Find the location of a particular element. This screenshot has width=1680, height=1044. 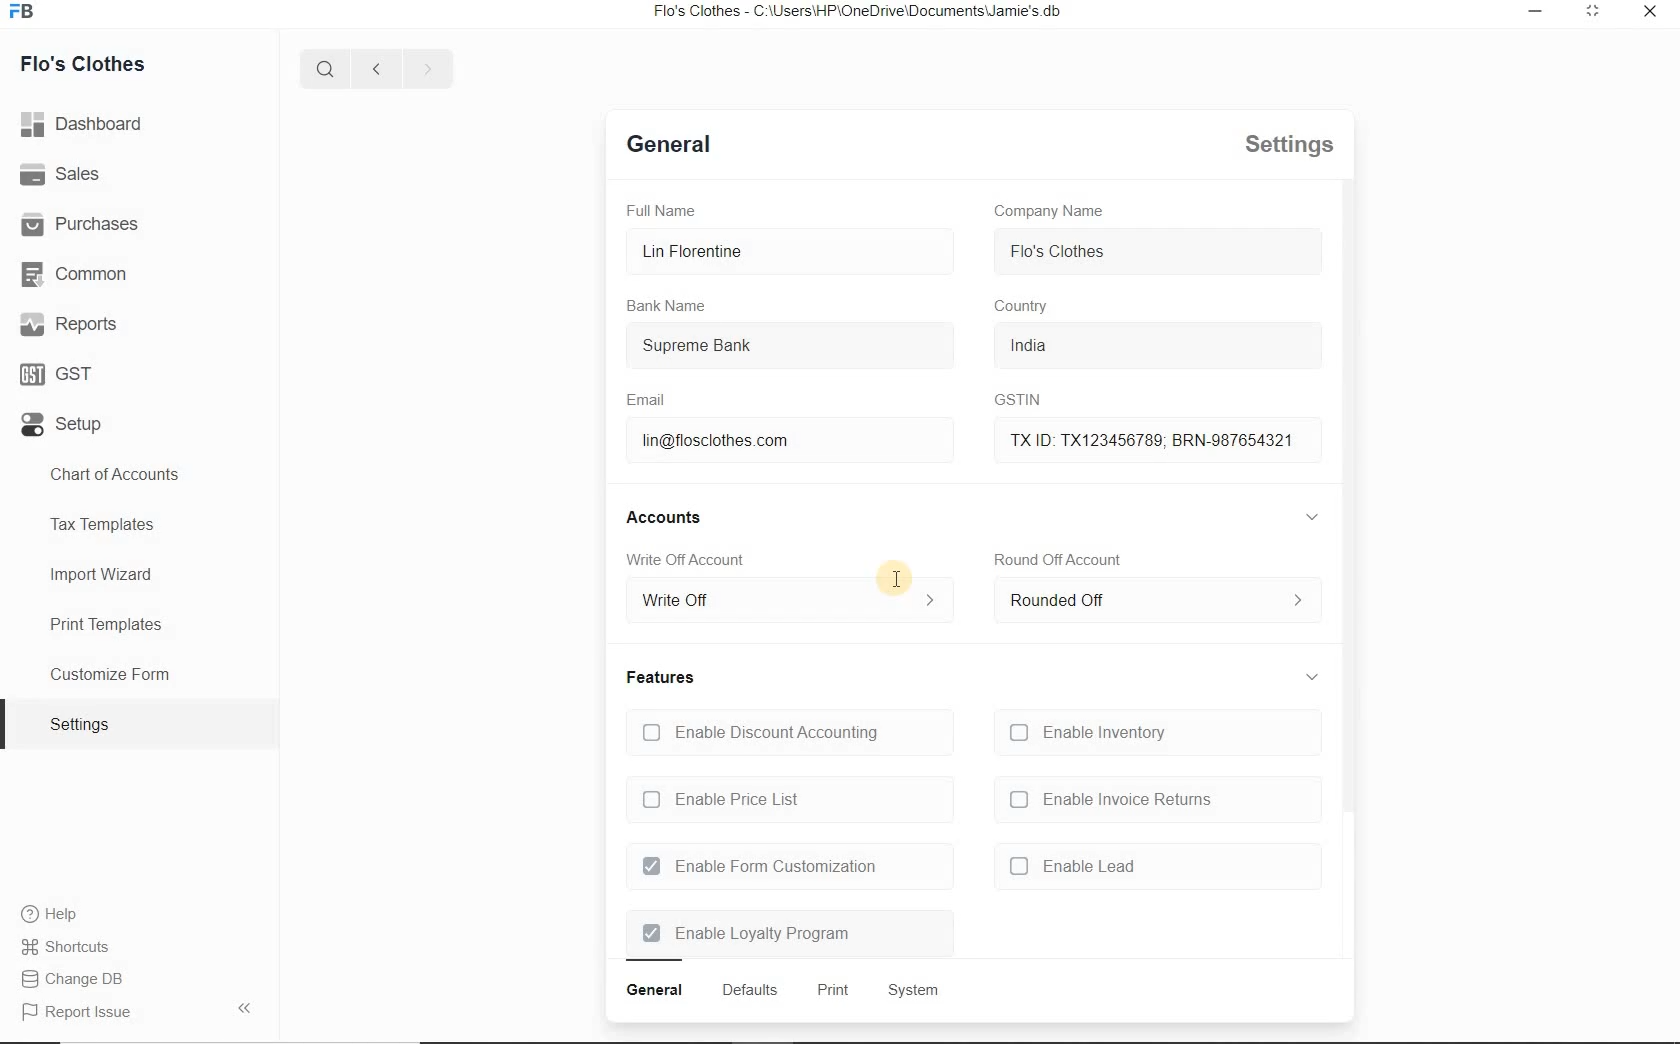

Sales is located at coordinates (65, 177).